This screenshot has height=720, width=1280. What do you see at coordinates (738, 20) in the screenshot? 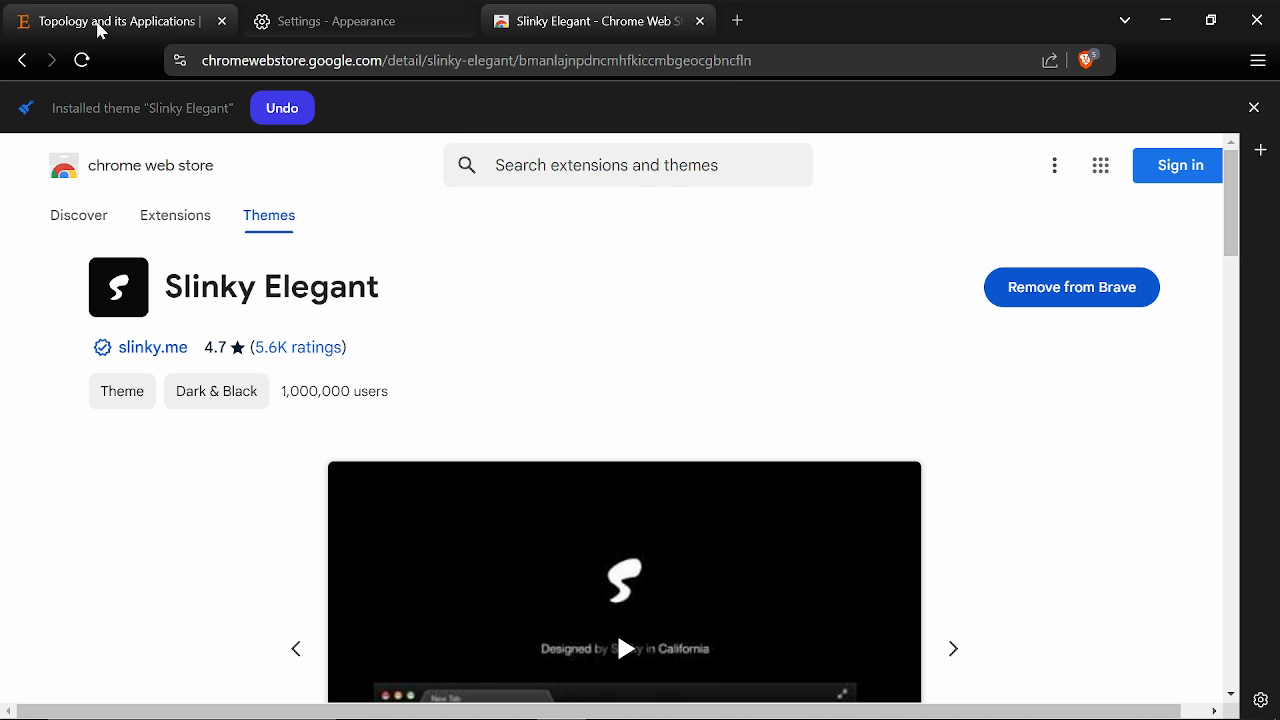
I see `New tab` at bounding box center [738, 20].